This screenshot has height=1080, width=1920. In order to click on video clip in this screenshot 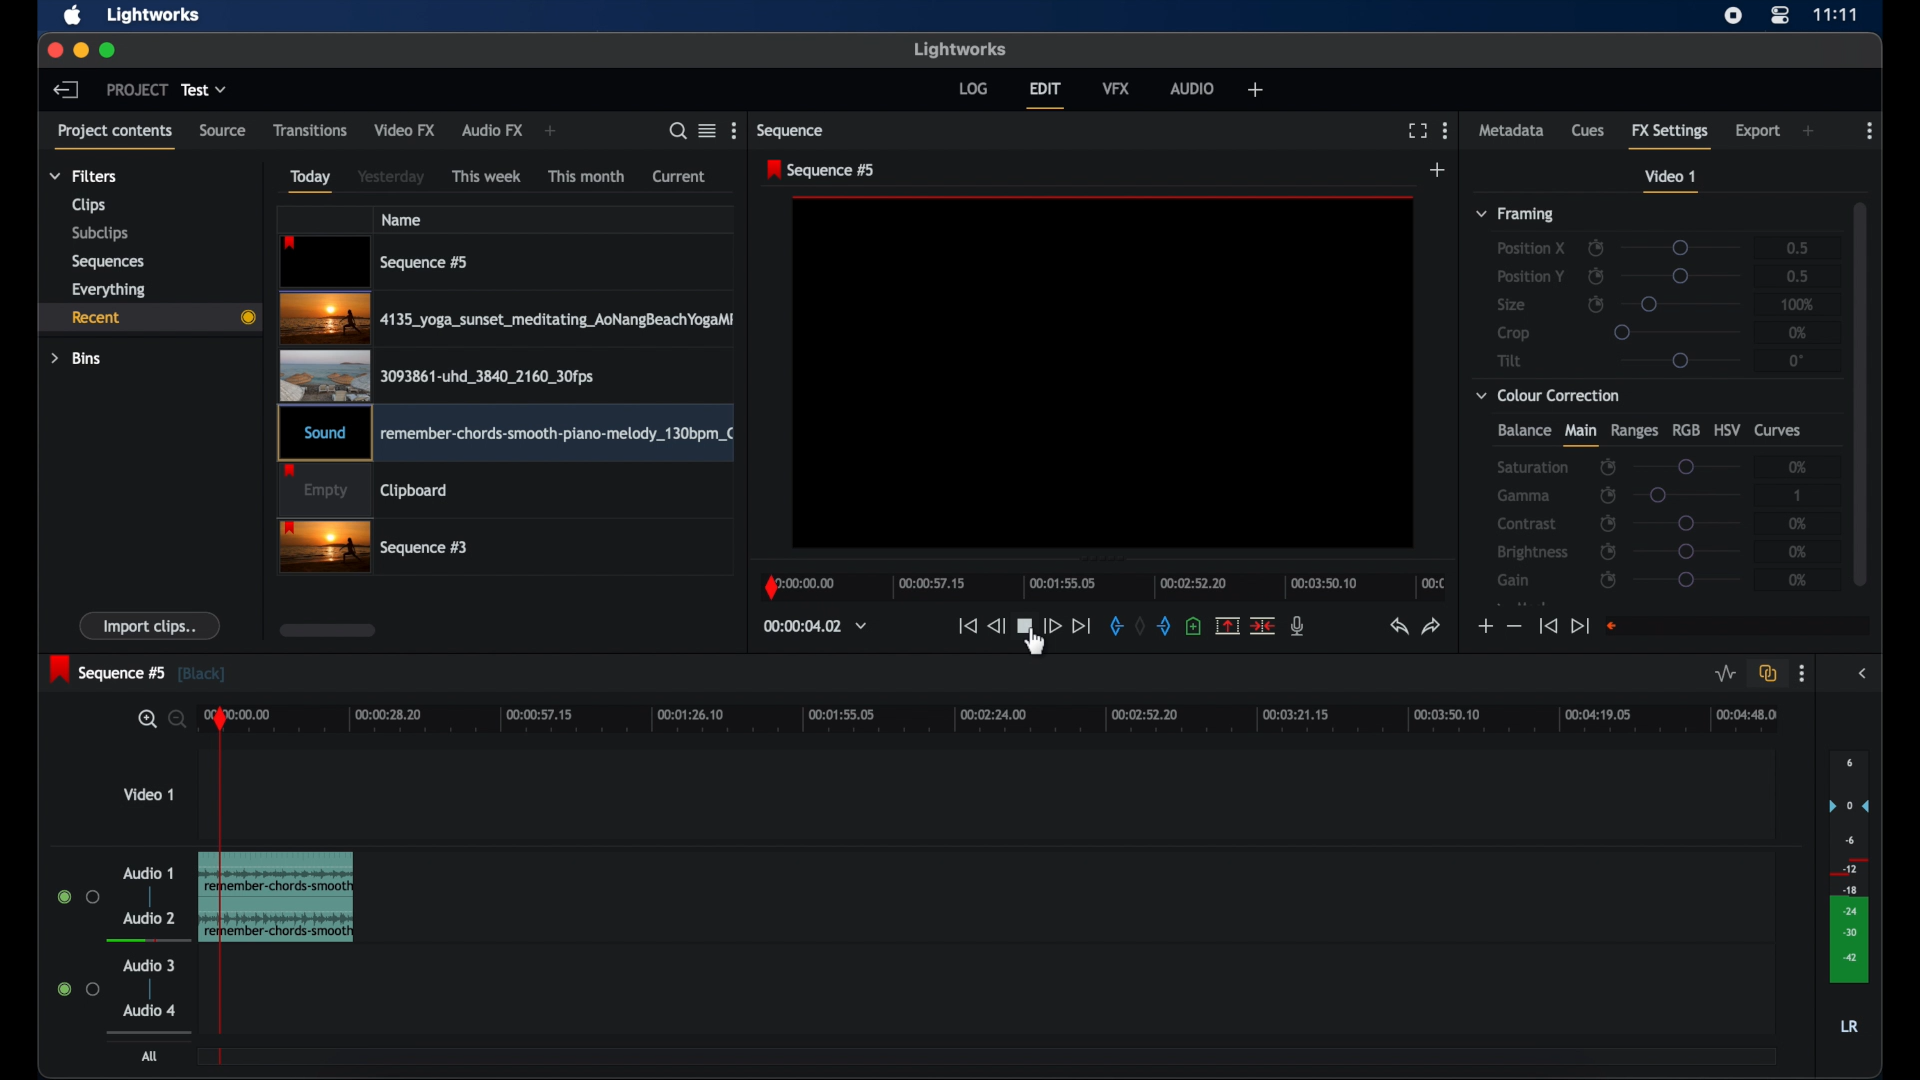, I will do `click(364, 492)`.